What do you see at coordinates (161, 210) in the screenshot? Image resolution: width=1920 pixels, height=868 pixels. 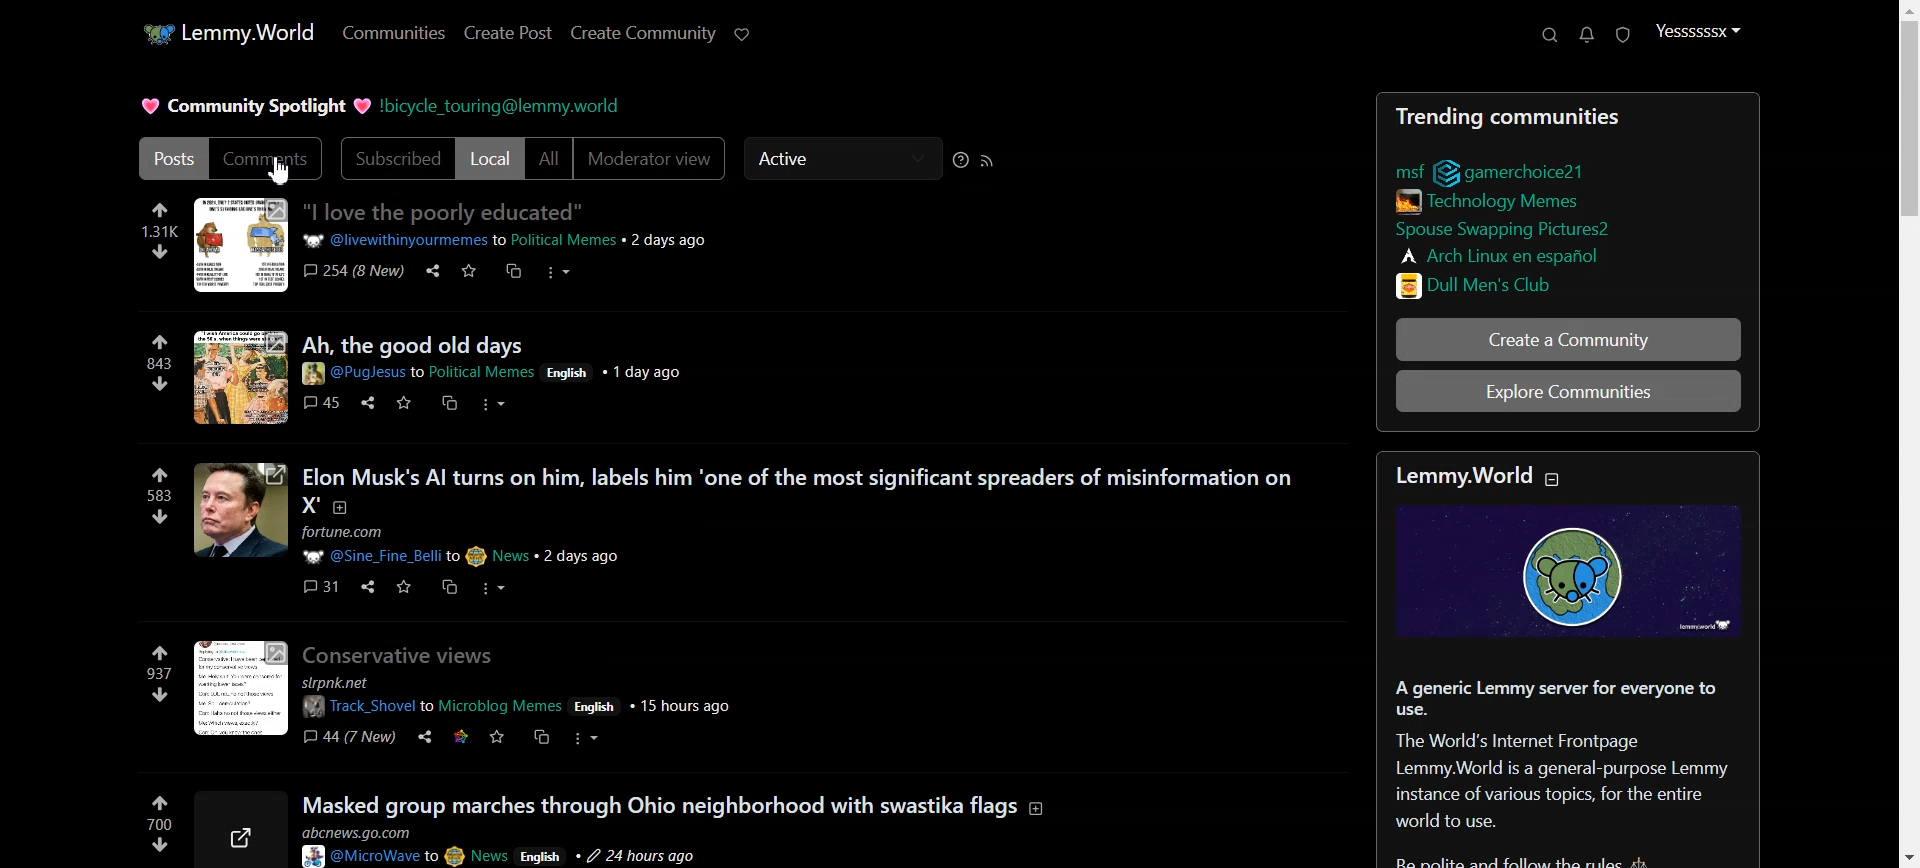 I see `upvote` at bounding box center [161, 210].